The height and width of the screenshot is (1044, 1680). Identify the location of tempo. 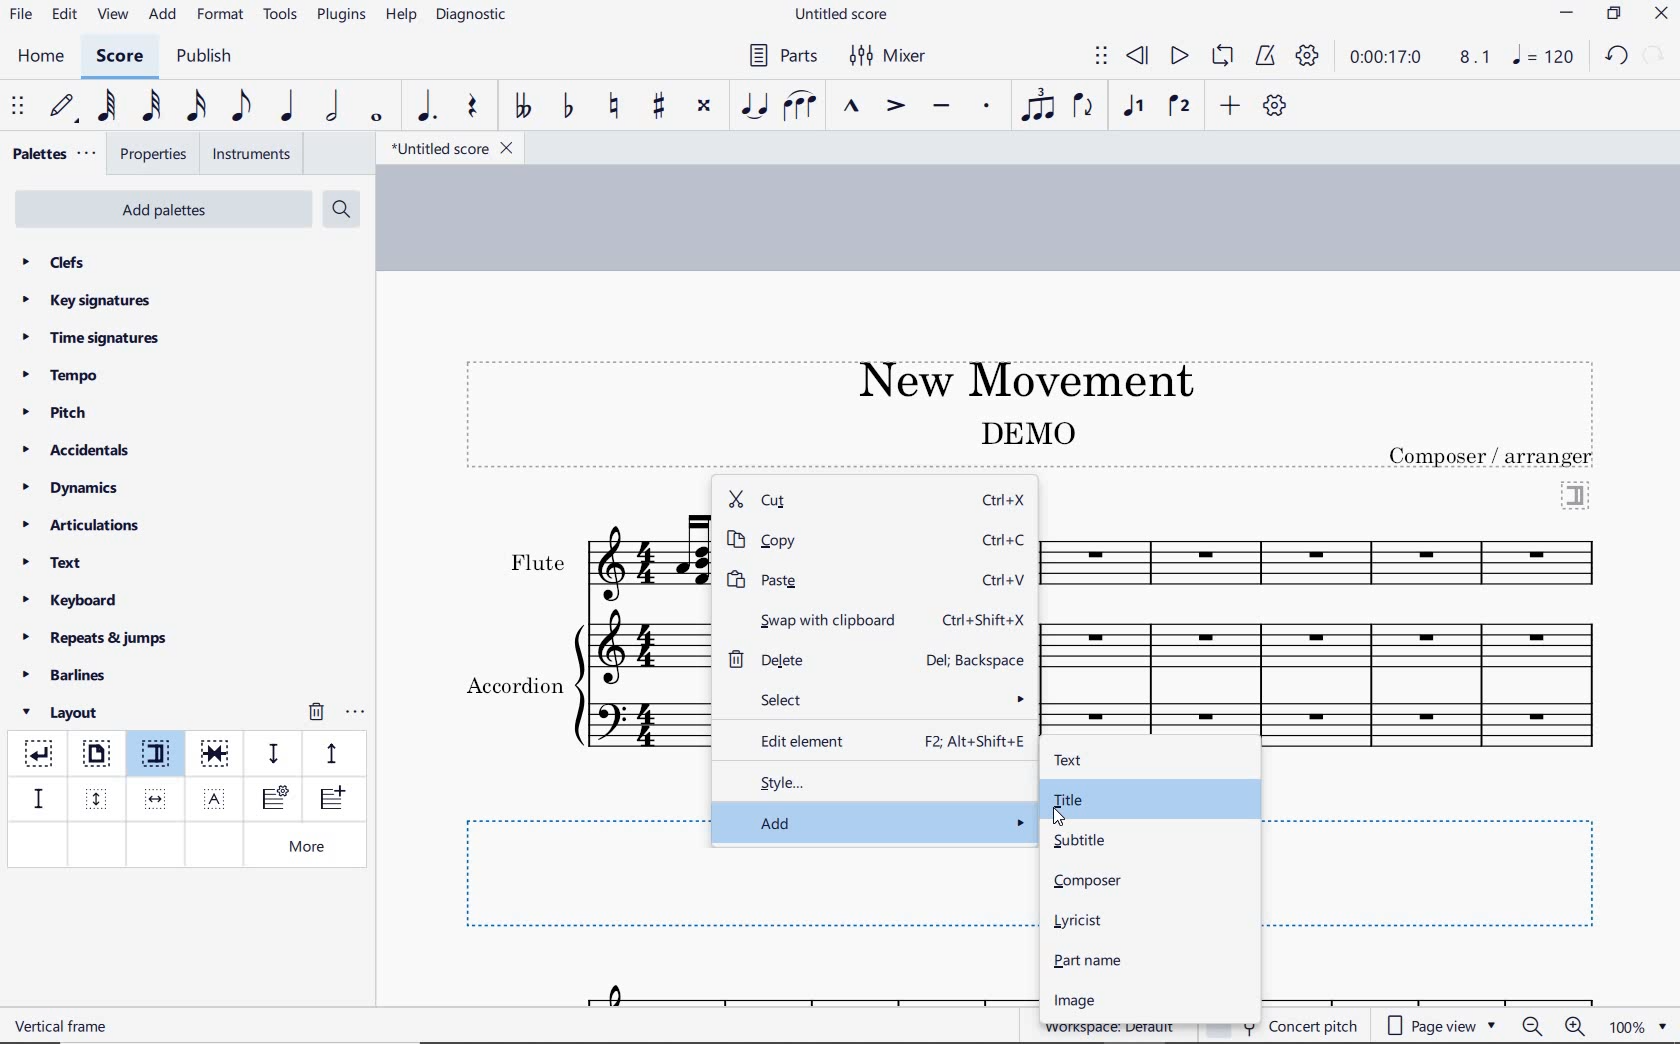
(66, 374).